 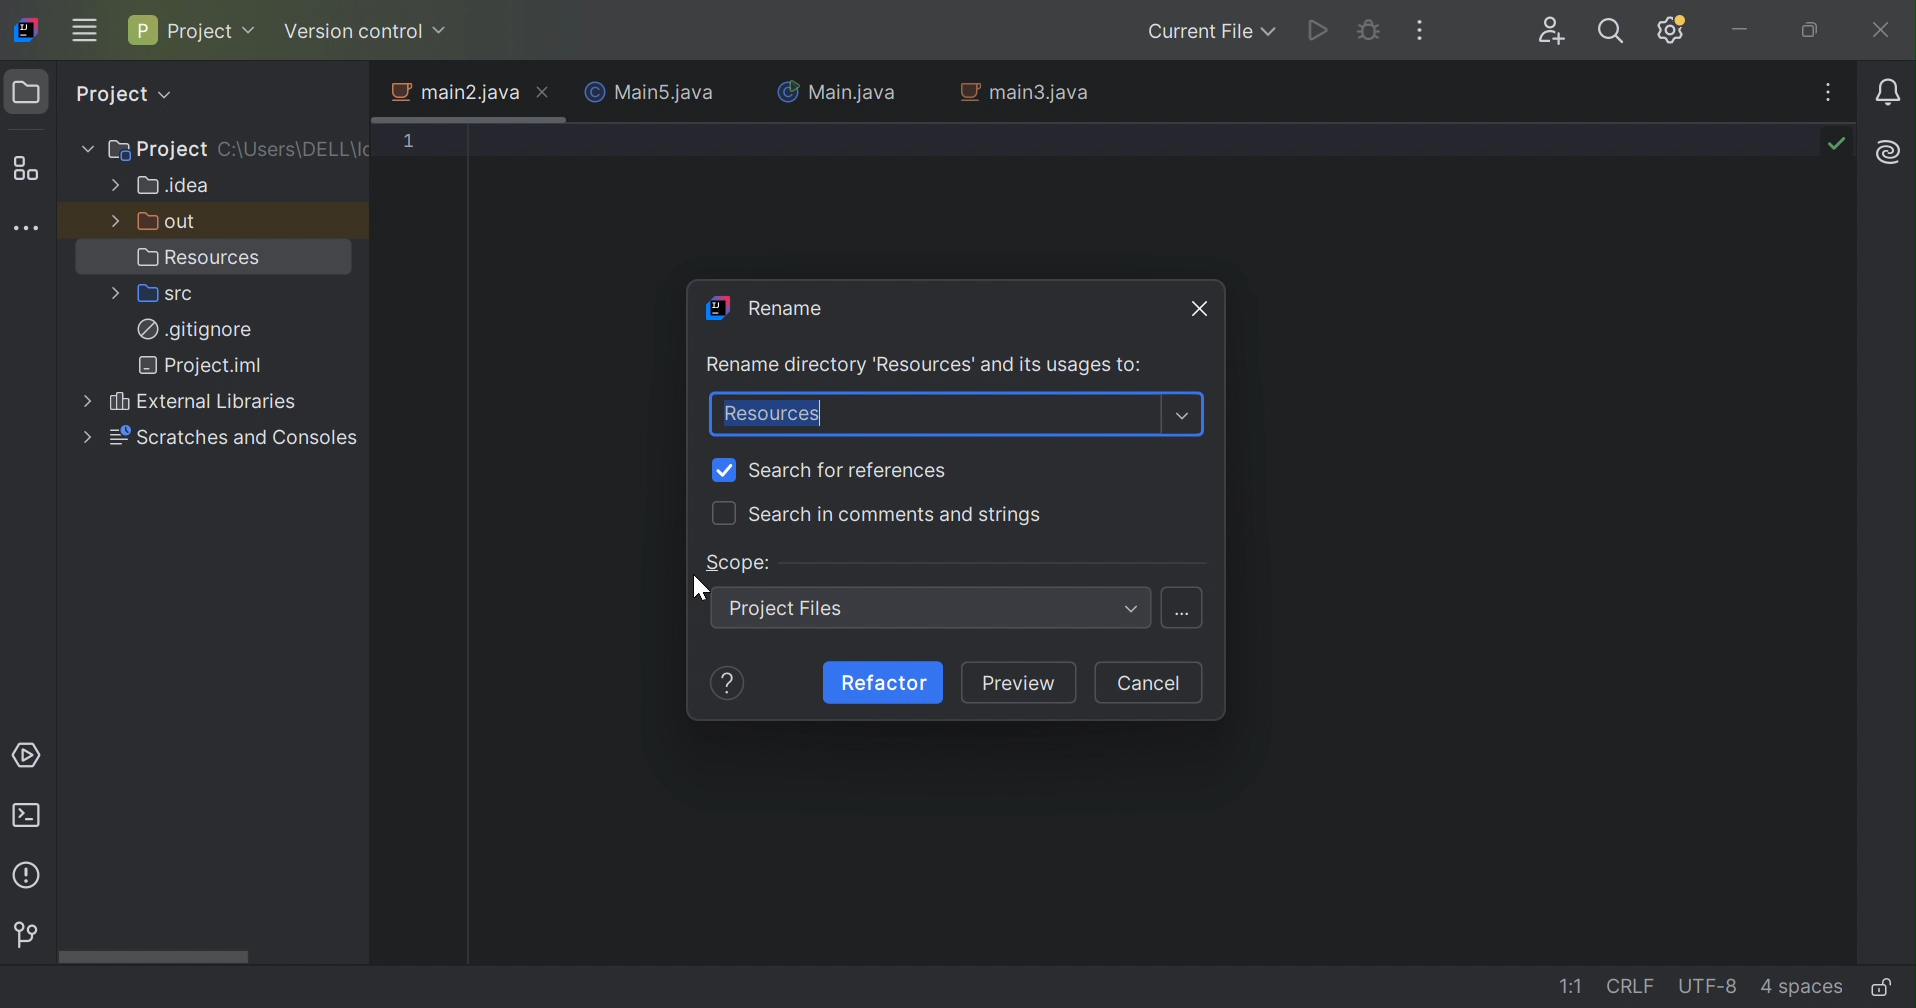 I want to click on Refactor, so click(x=885, y=681).